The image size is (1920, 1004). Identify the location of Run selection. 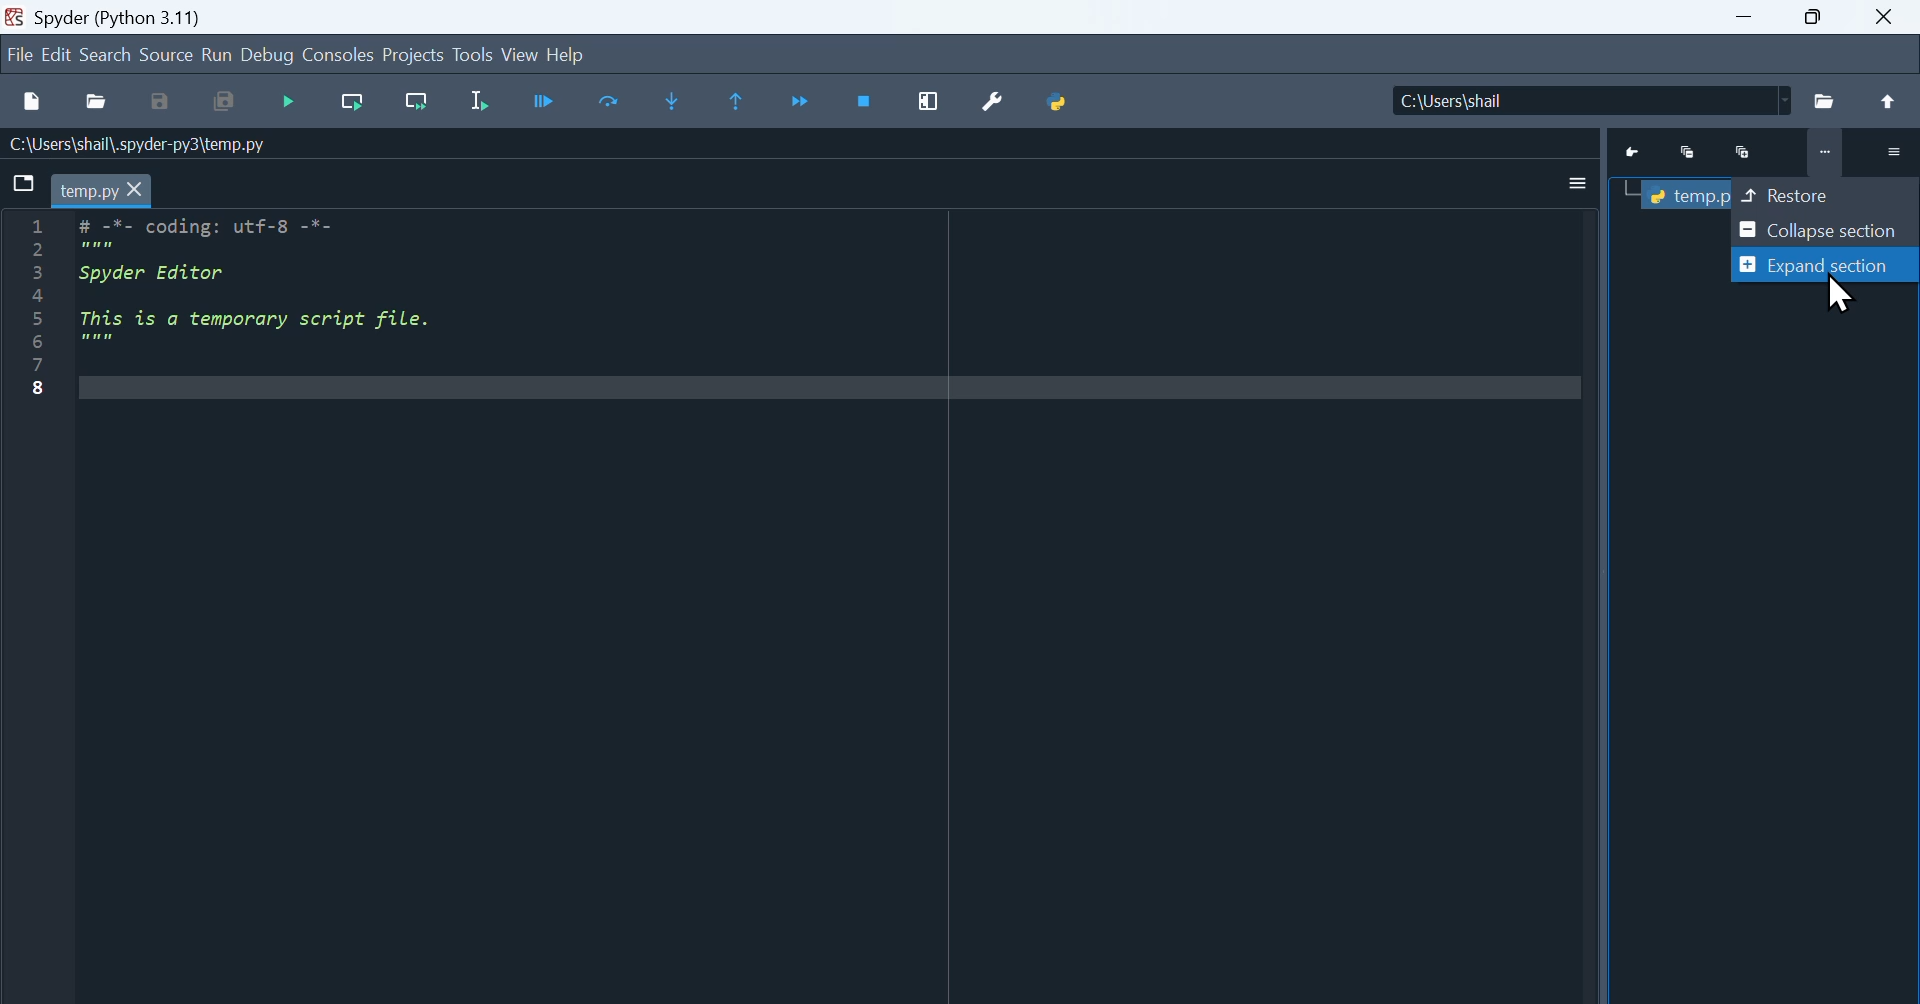
(477, 105).